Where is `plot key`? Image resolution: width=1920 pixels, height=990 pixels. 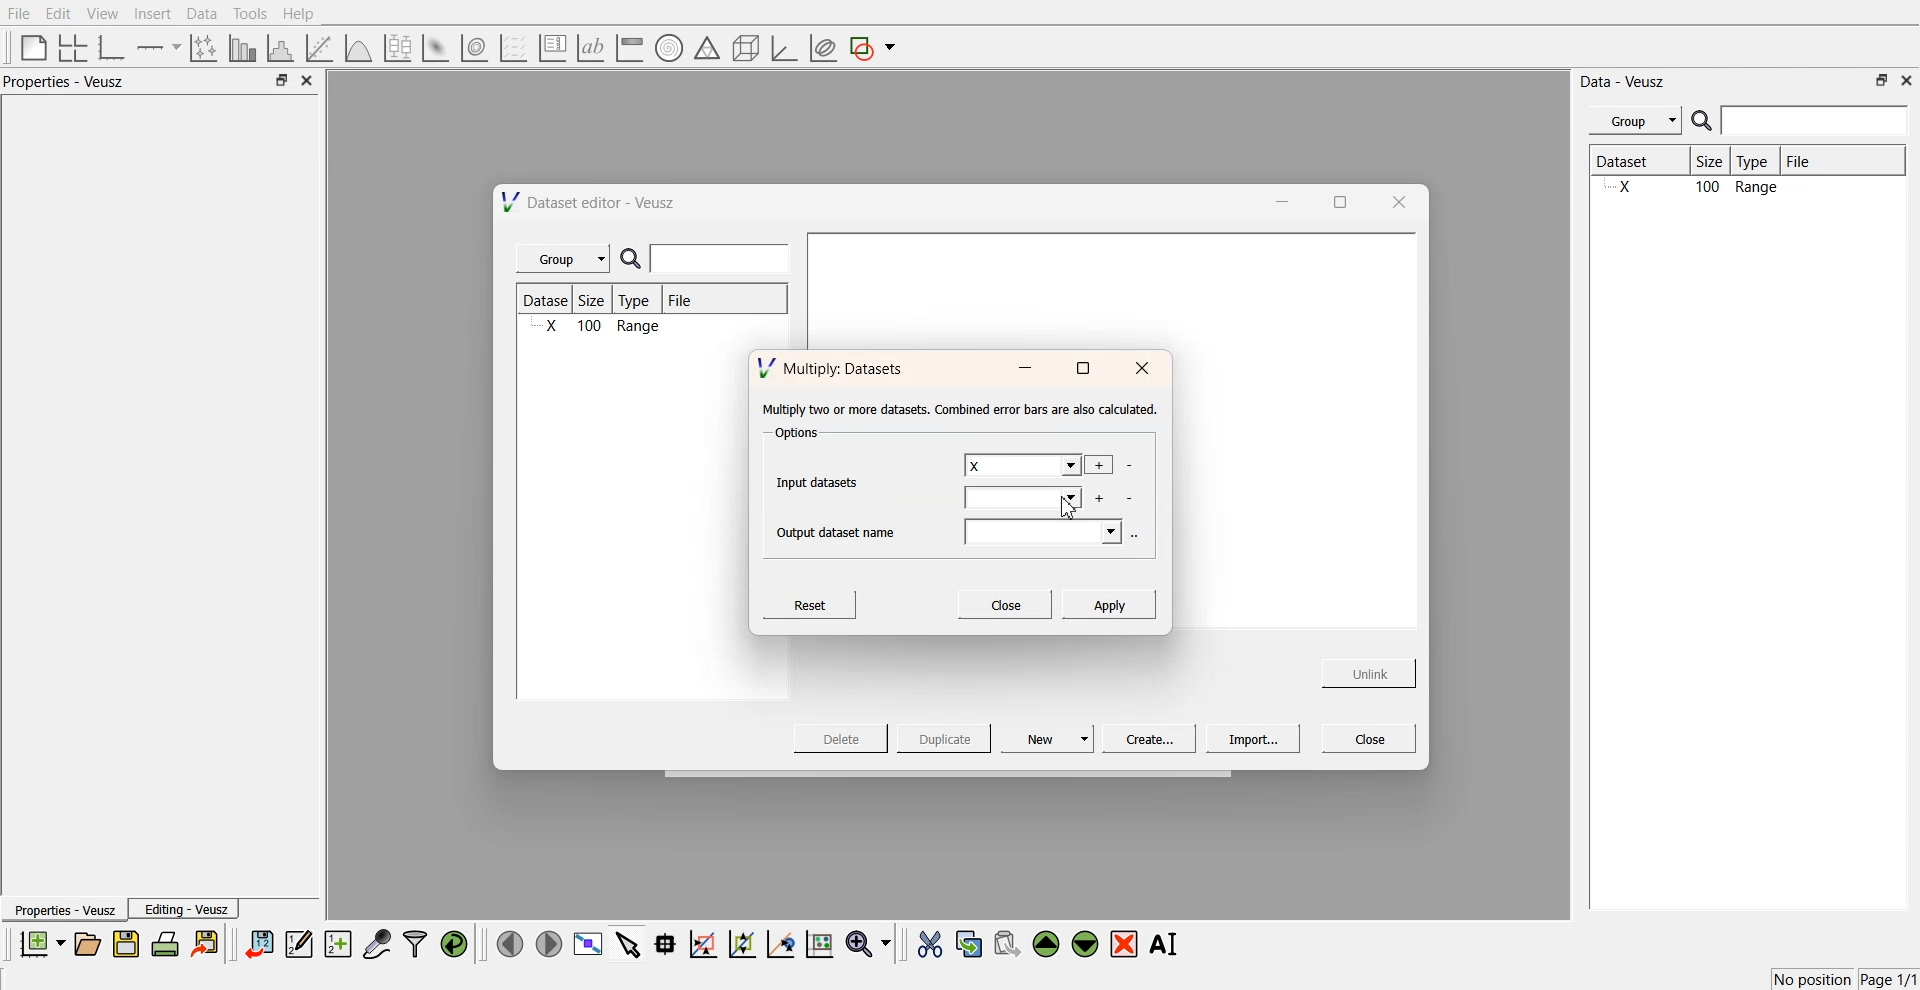
plot key is located at coordinates (552, 48).